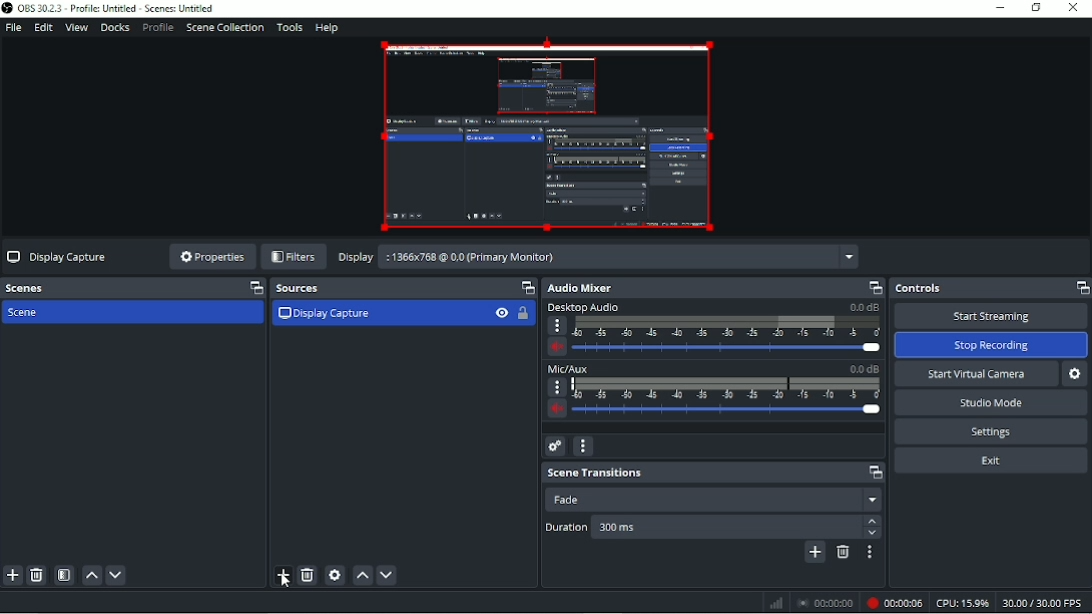 The width and height of the screenshot is (1092, 614). Describe the element at coordinates (387, 575) in the screenshot. I see `Move source(s) down` at that location.